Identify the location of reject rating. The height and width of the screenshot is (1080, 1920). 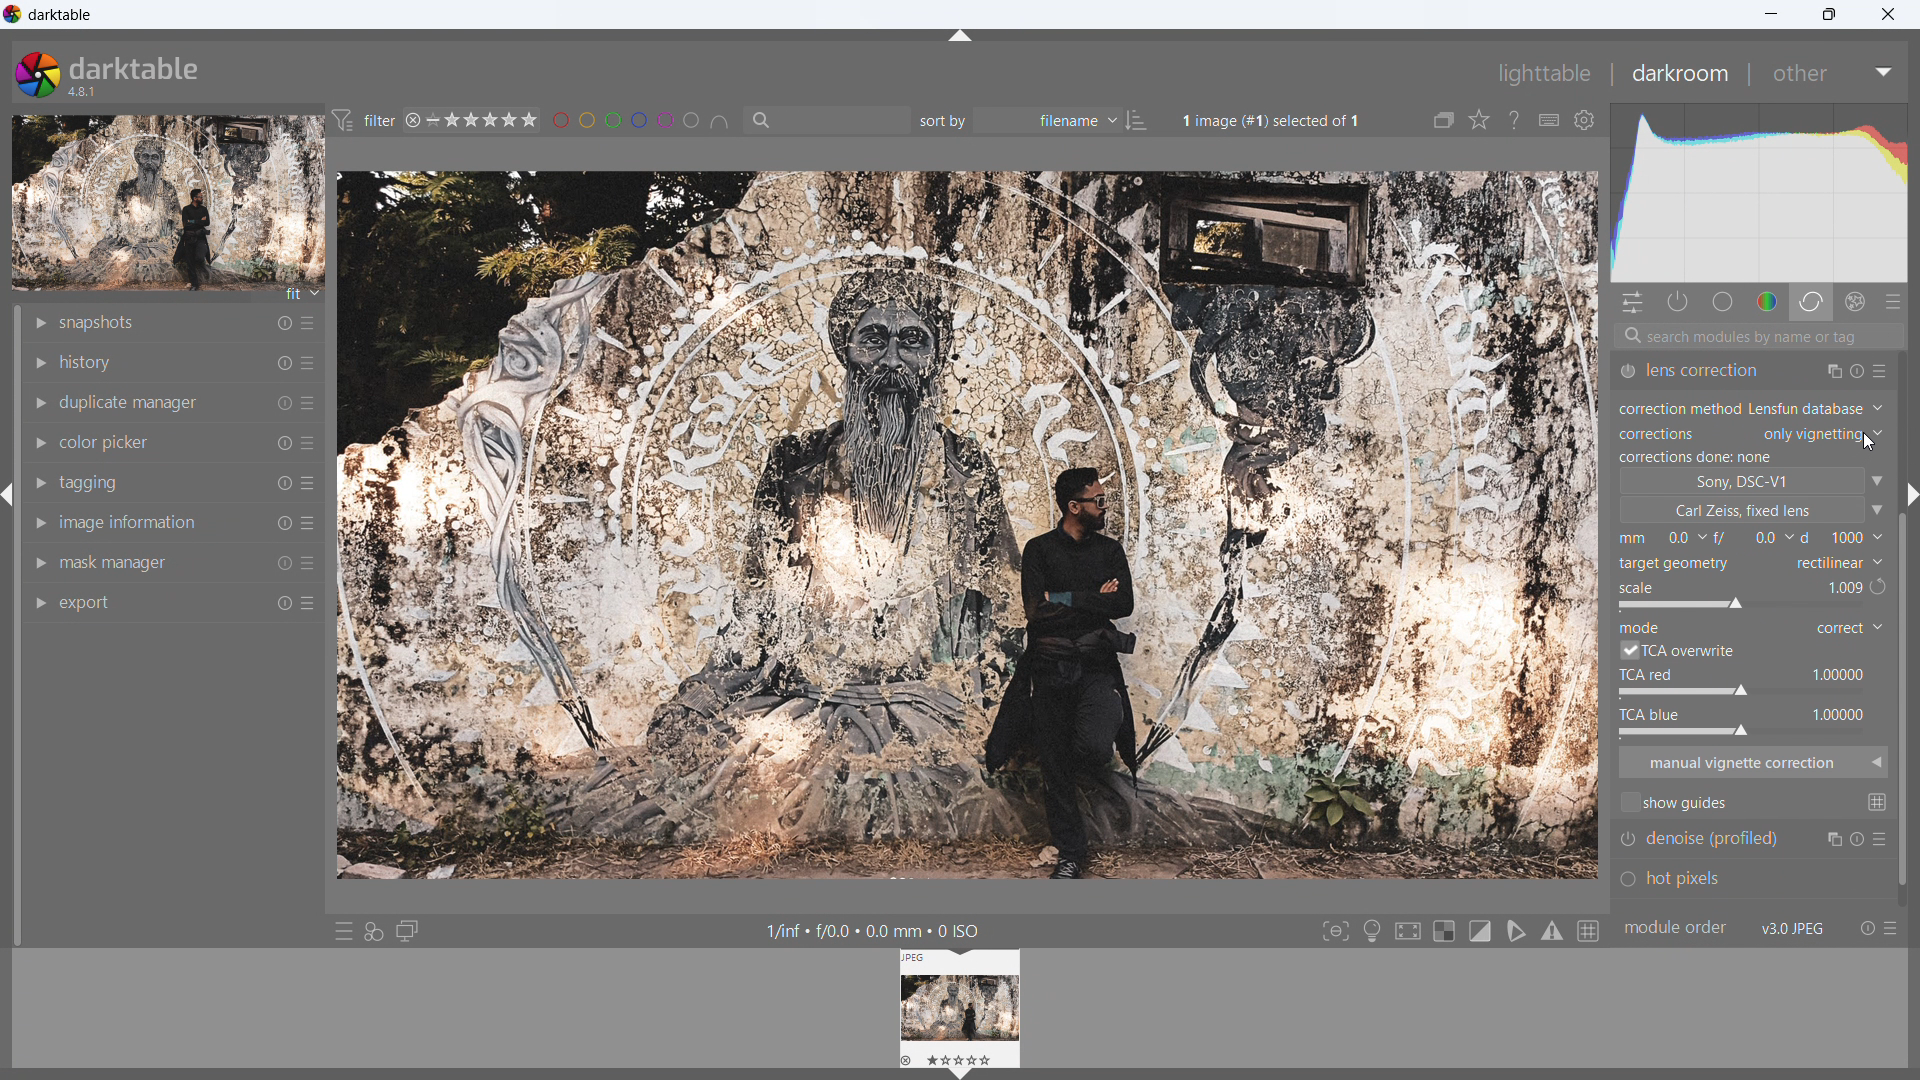
(414, 122).